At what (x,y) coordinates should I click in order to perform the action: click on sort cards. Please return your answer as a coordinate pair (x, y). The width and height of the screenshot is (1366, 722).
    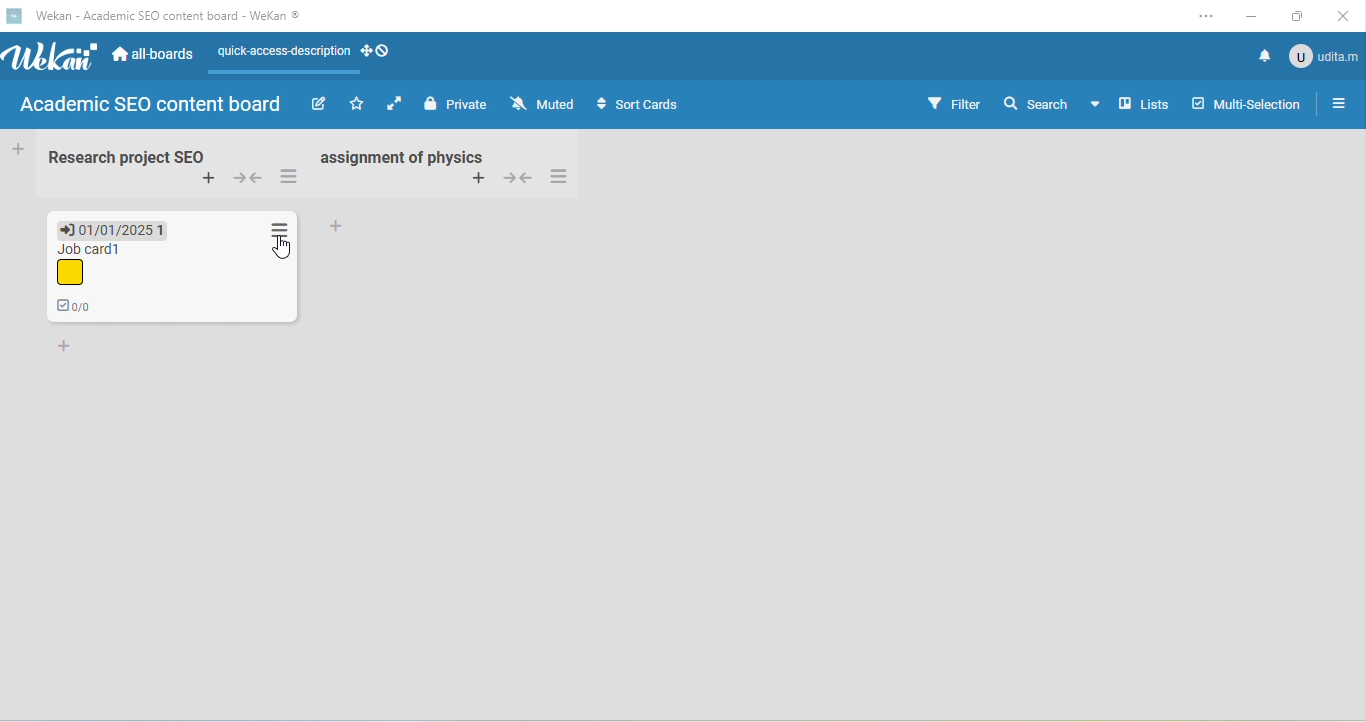
    Looking at the image, I should click on (644, 107).